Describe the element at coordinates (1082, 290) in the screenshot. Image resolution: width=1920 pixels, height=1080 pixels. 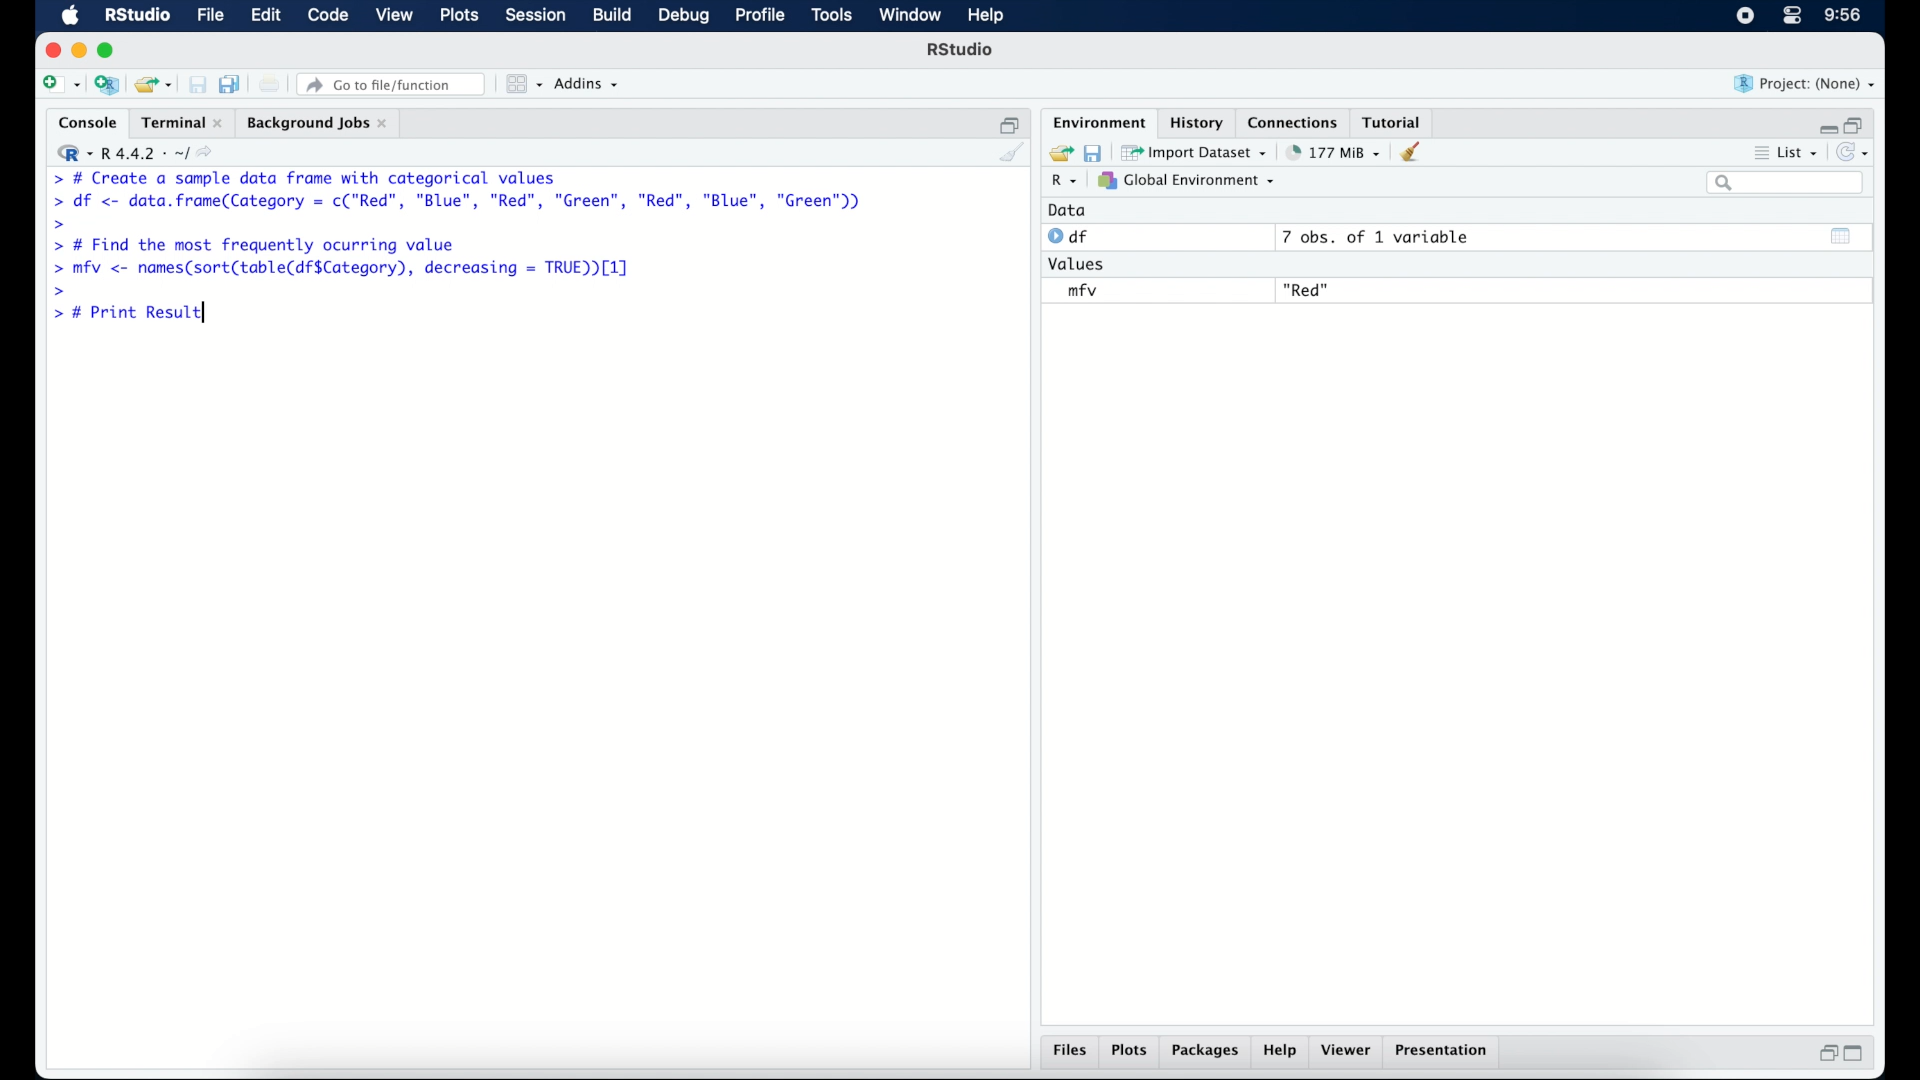
I see `mfv` at that location.